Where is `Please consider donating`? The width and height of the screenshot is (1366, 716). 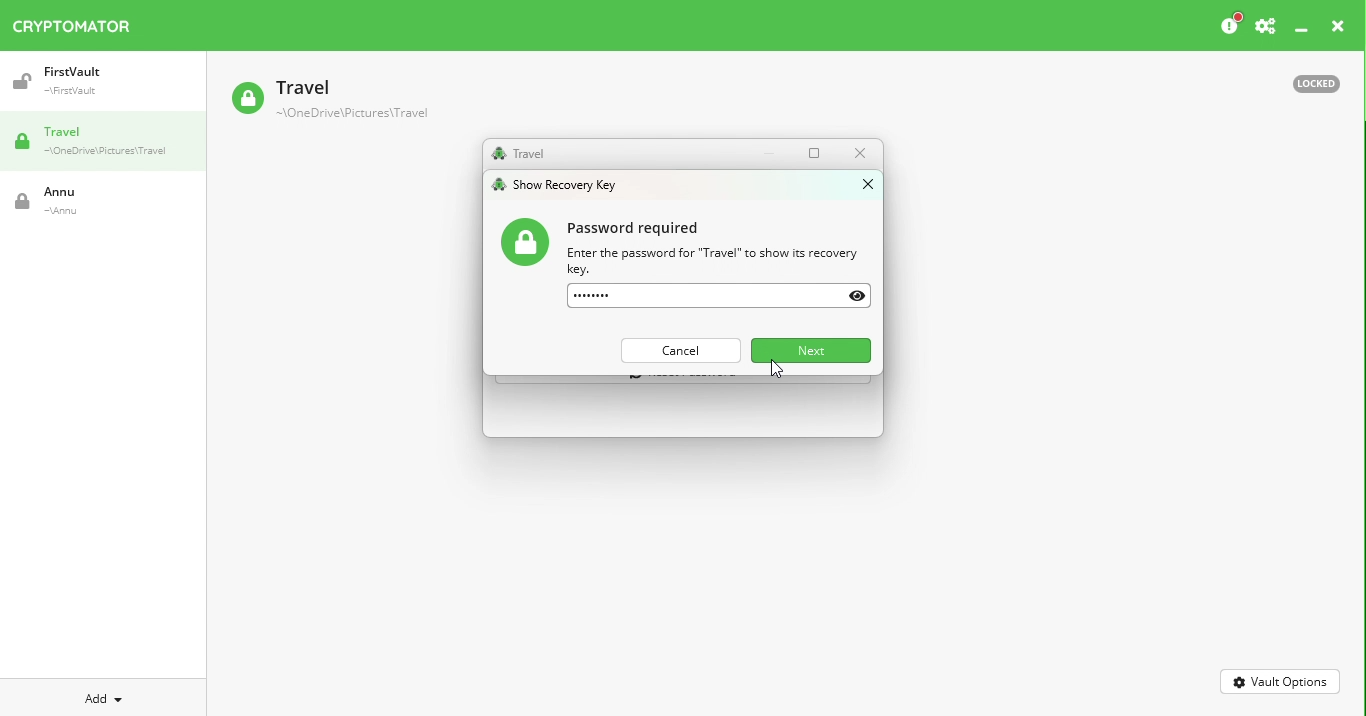 Please consider donating is located at coordinates (1229, 25).